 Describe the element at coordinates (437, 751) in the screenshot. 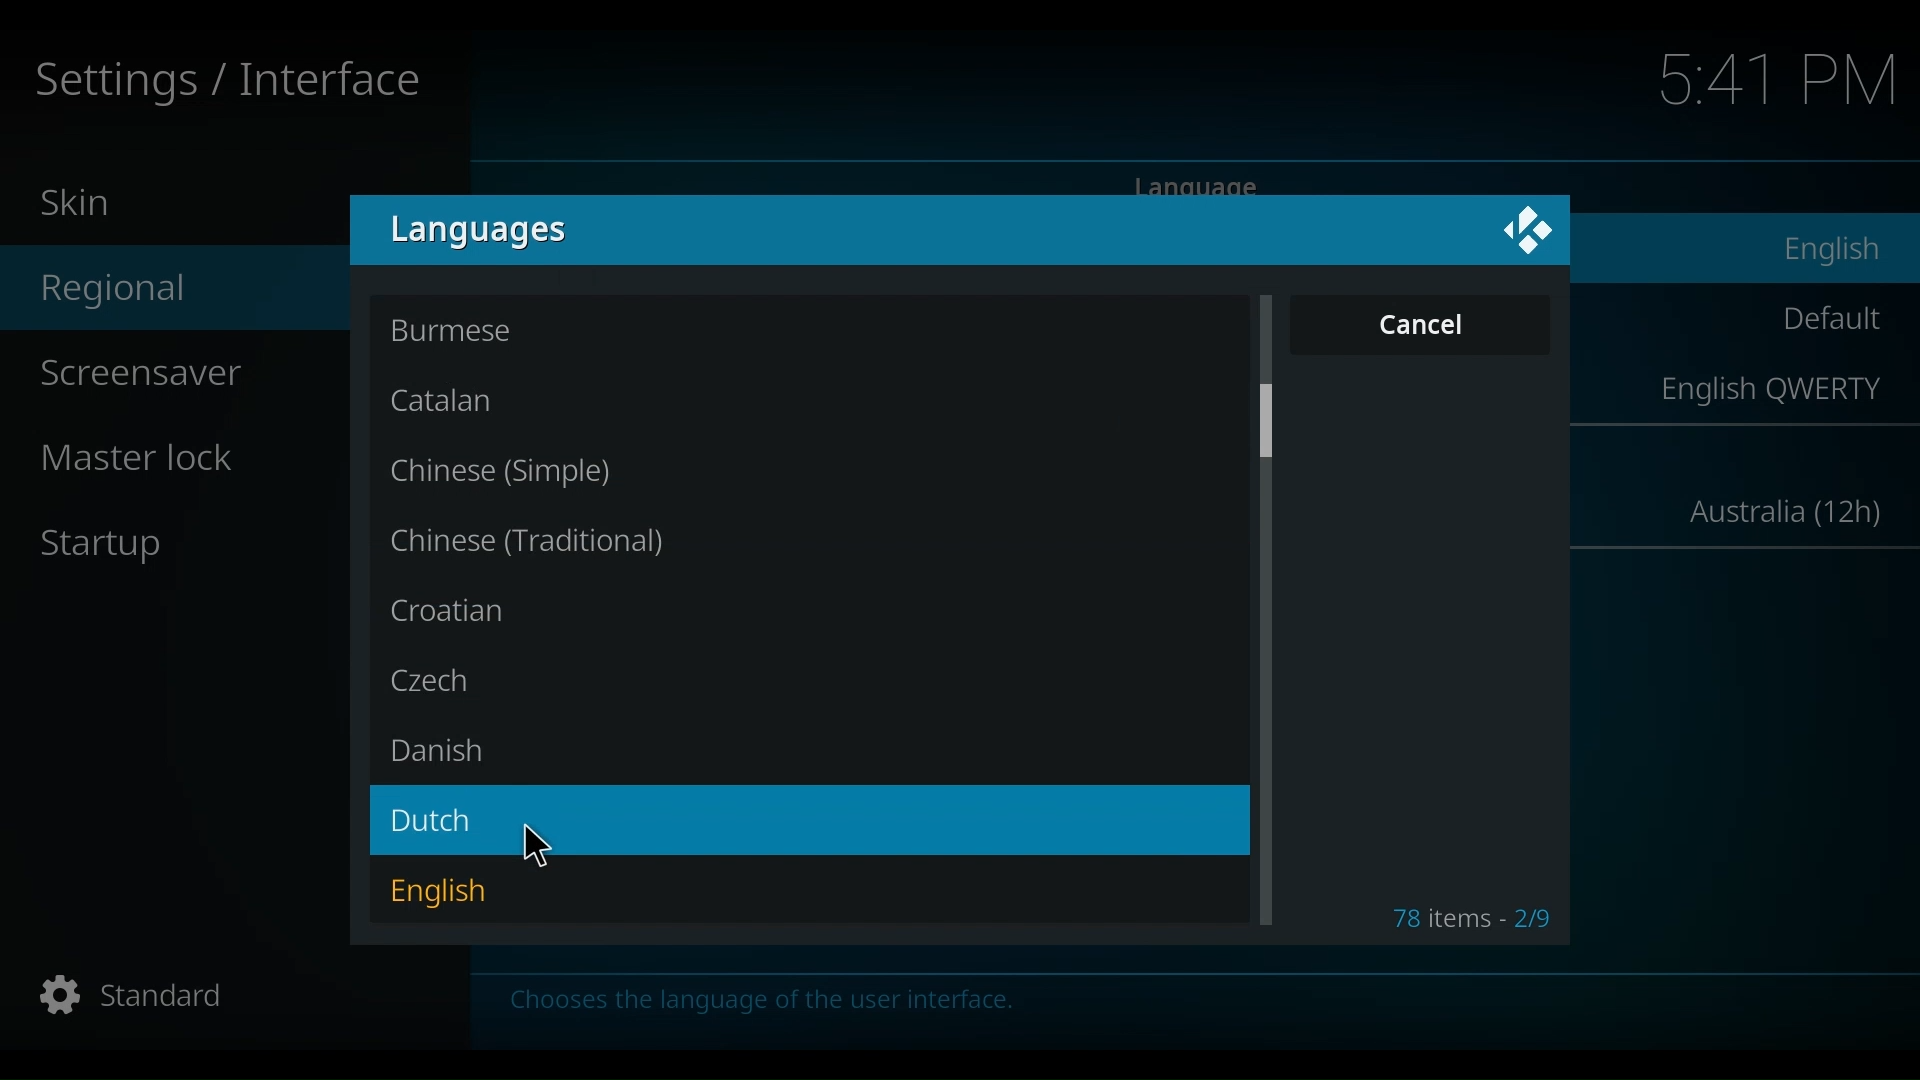

I see `Danish` at that location.